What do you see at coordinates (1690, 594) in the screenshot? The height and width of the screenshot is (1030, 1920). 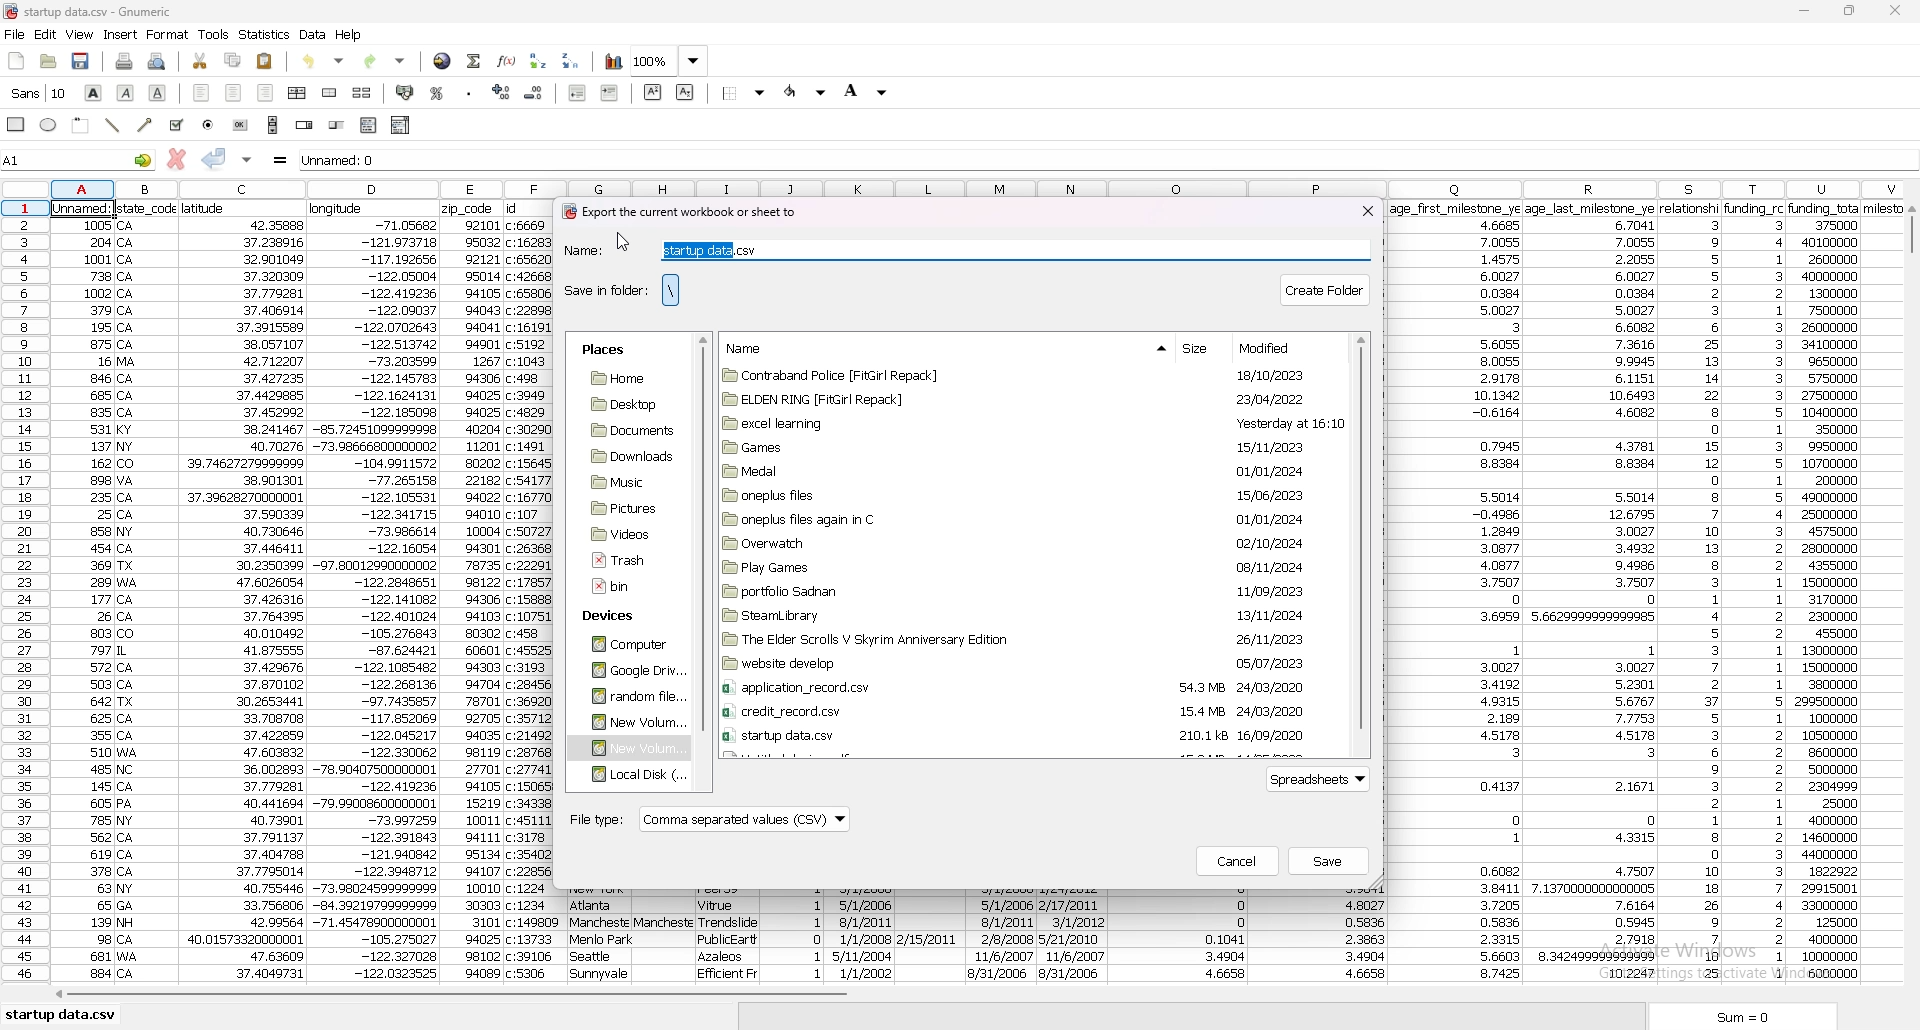 I see `data` at bounding box center [1690, 594].